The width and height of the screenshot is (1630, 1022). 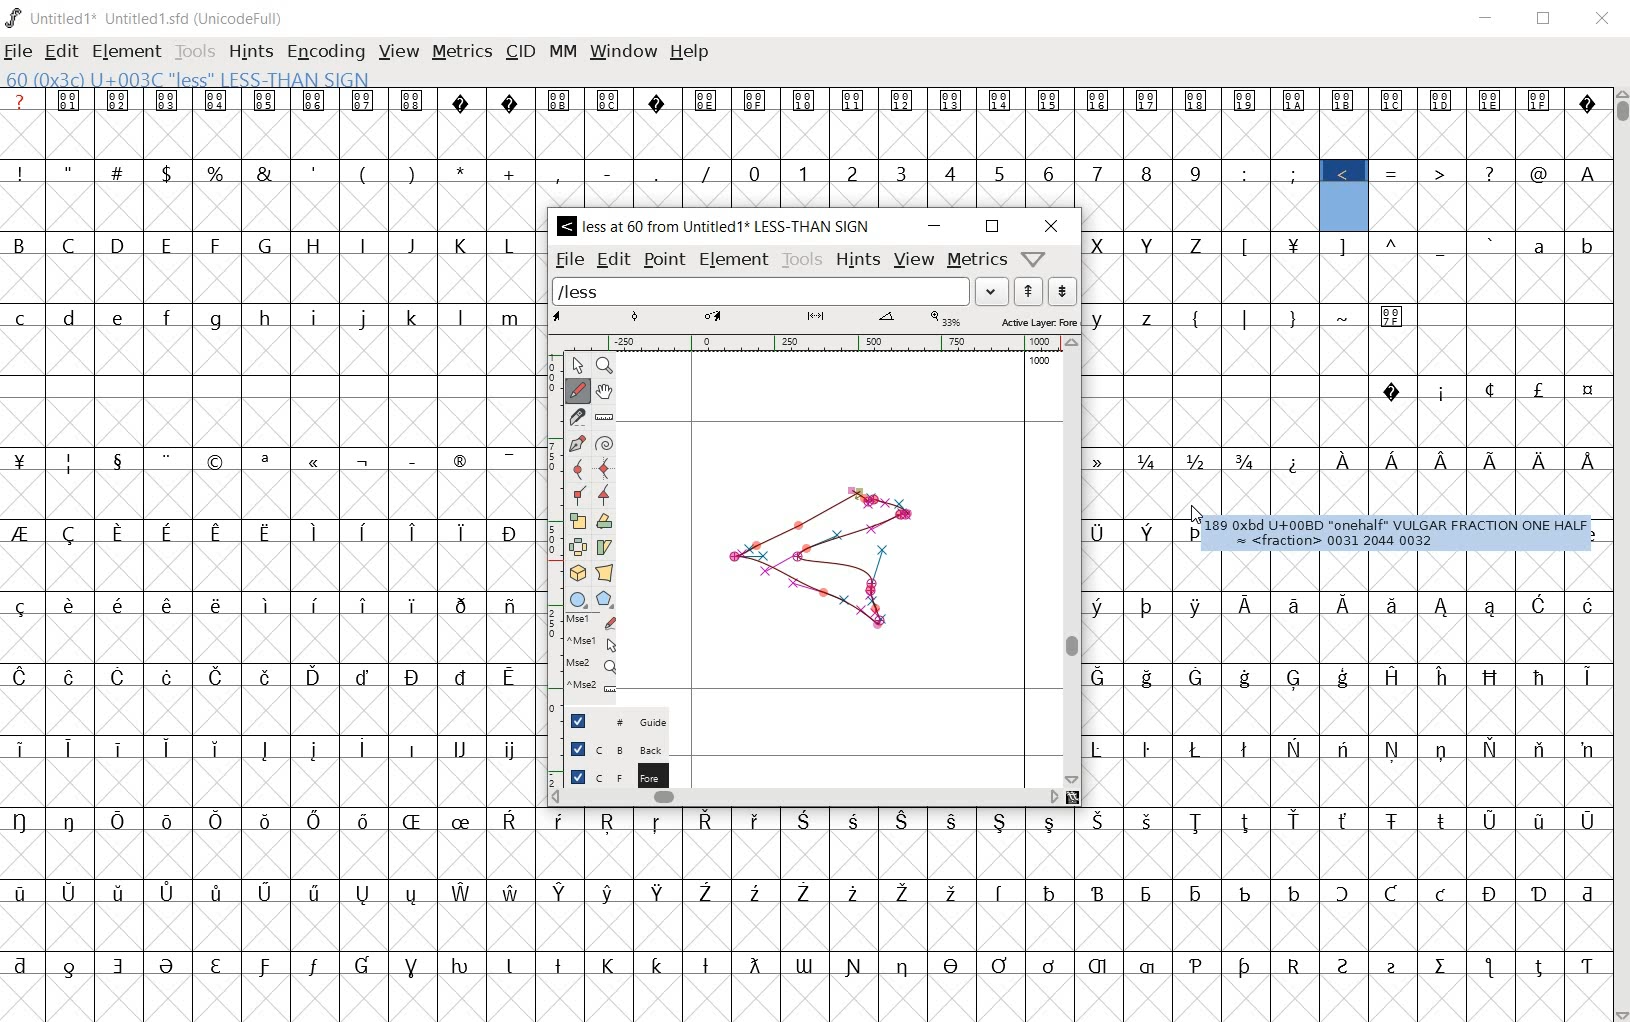 I want to click on polygon or star, so click(x=605, y=599).